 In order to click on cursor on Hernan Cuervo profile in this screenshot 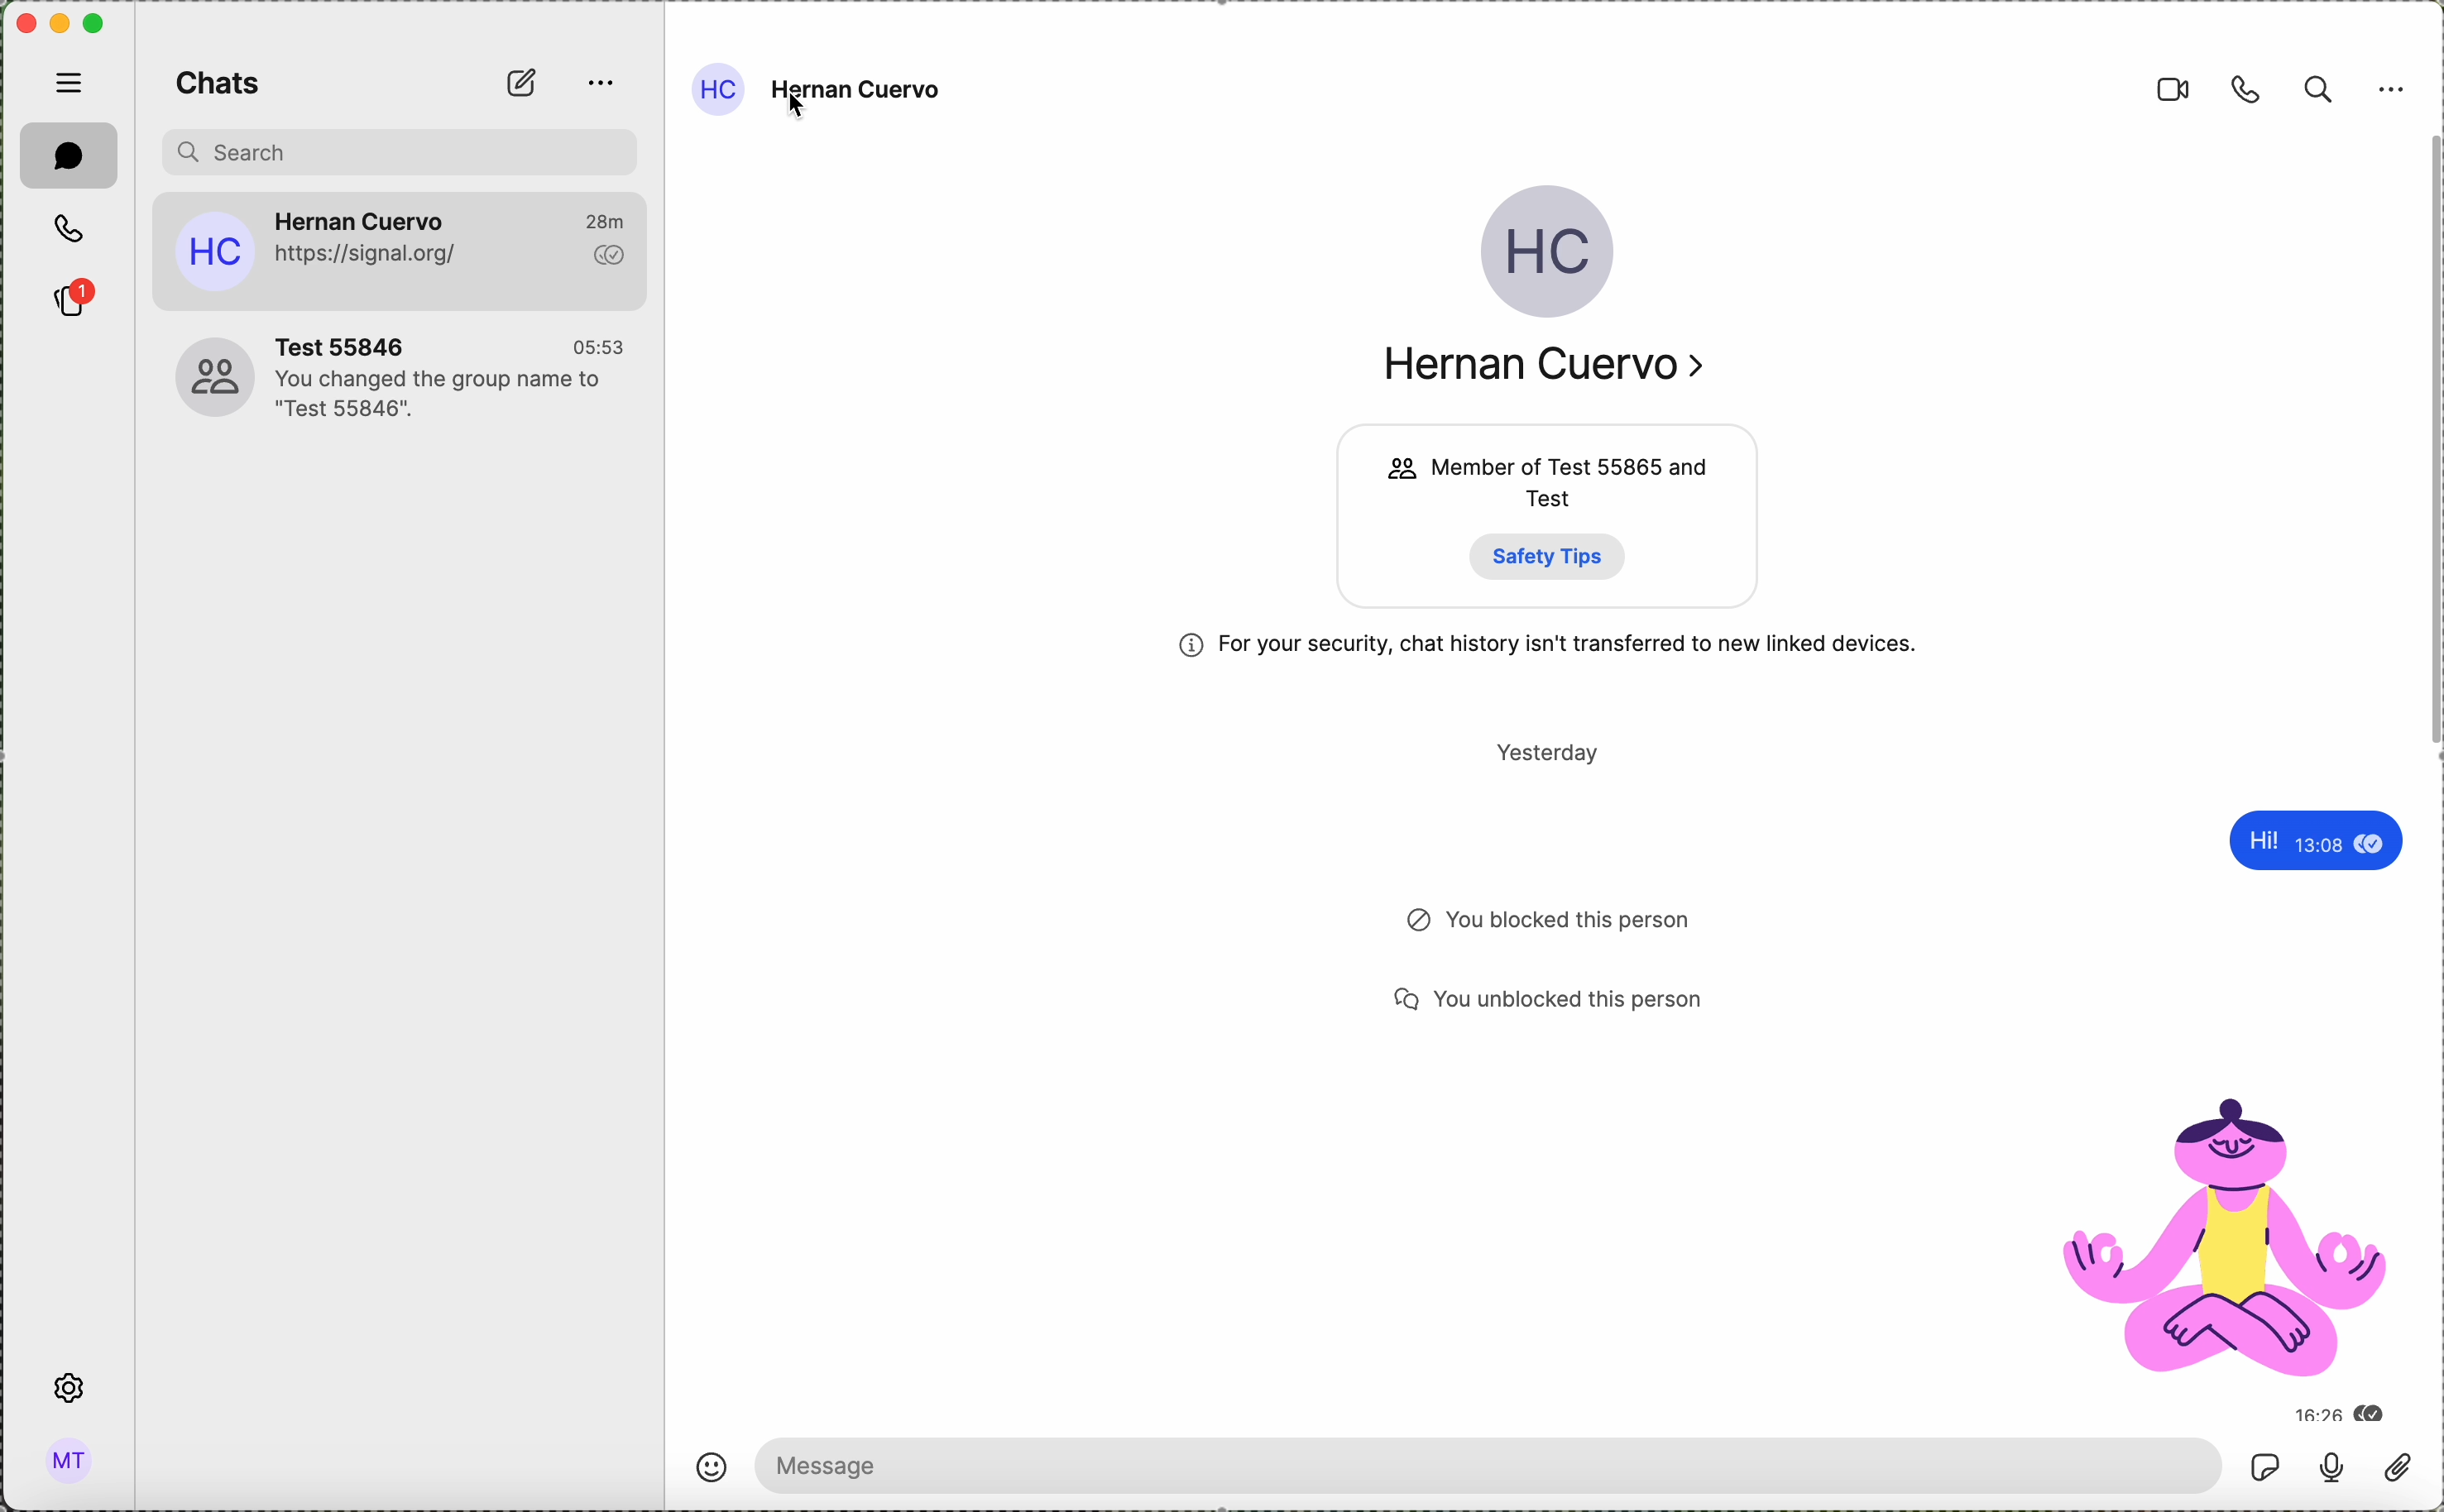, I will do `click(898, 91)`.